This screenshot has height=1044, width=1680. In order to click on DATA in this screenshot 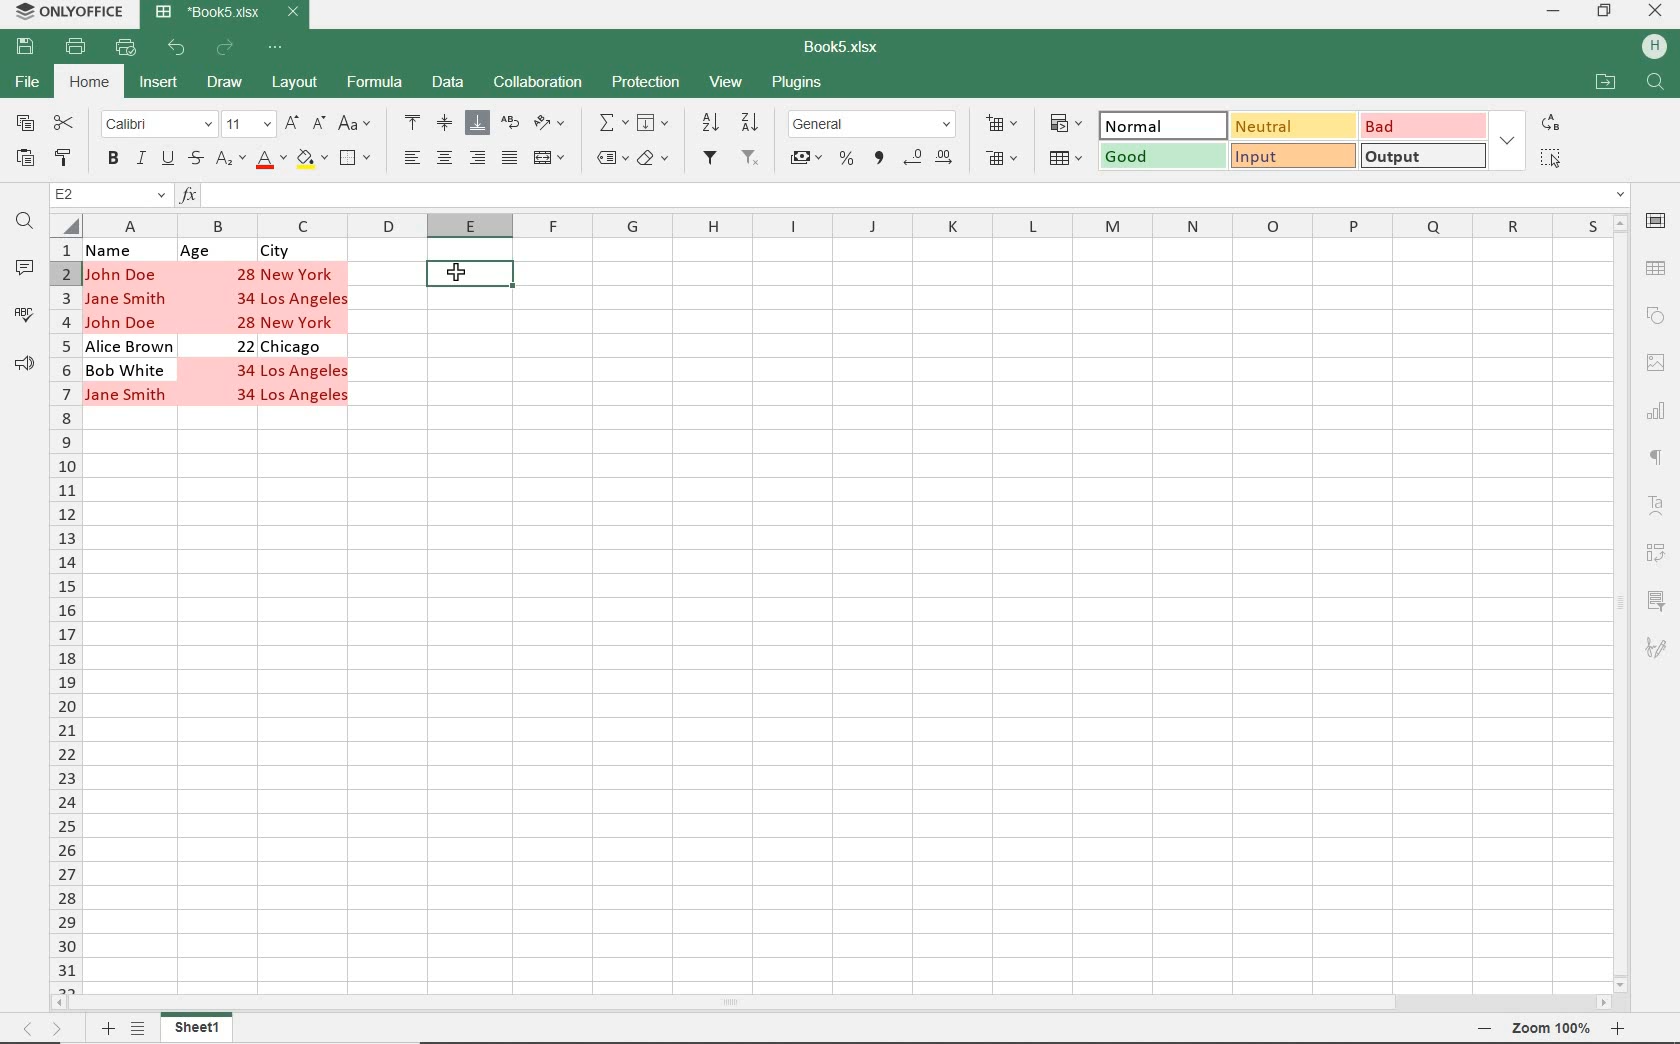, I will do `click(449, 87)`.